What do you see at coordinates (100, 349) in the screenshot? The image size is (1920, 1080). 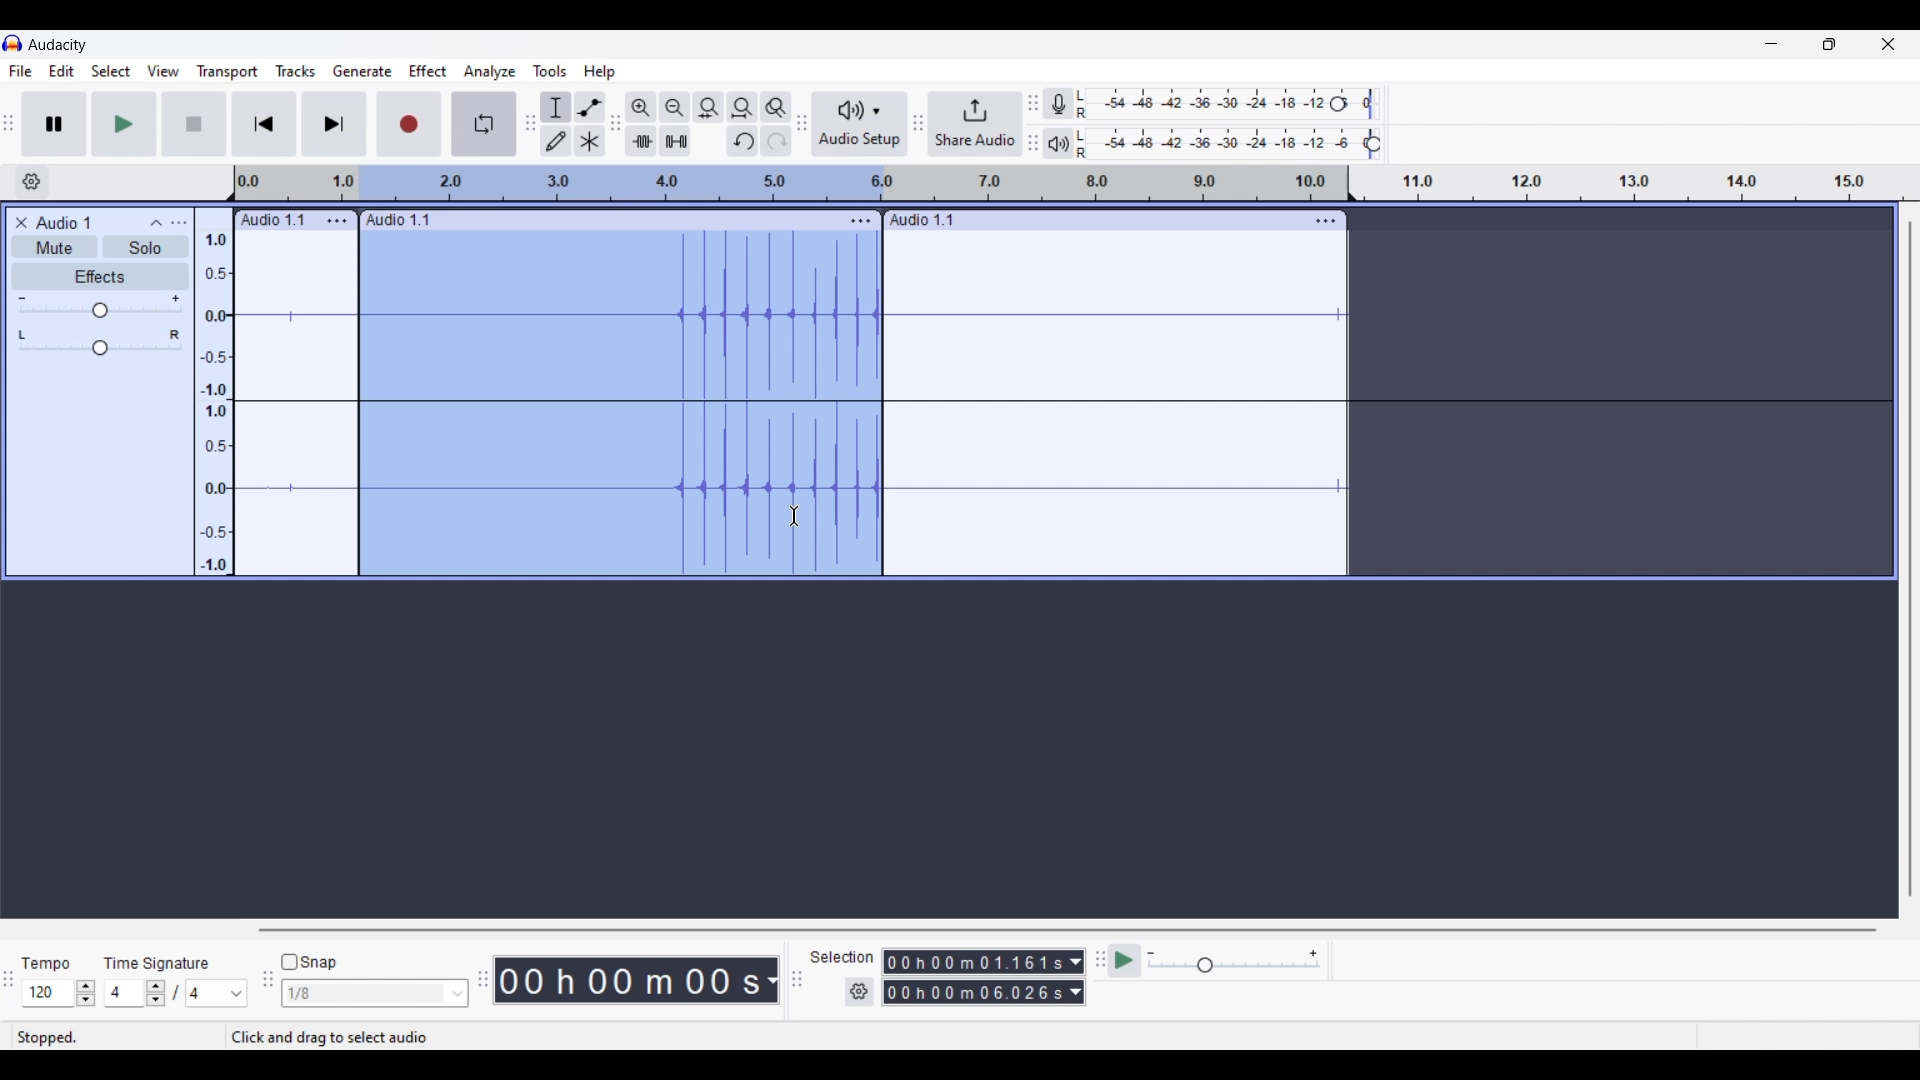 I see `Pan` at bounding box center [100, 349].